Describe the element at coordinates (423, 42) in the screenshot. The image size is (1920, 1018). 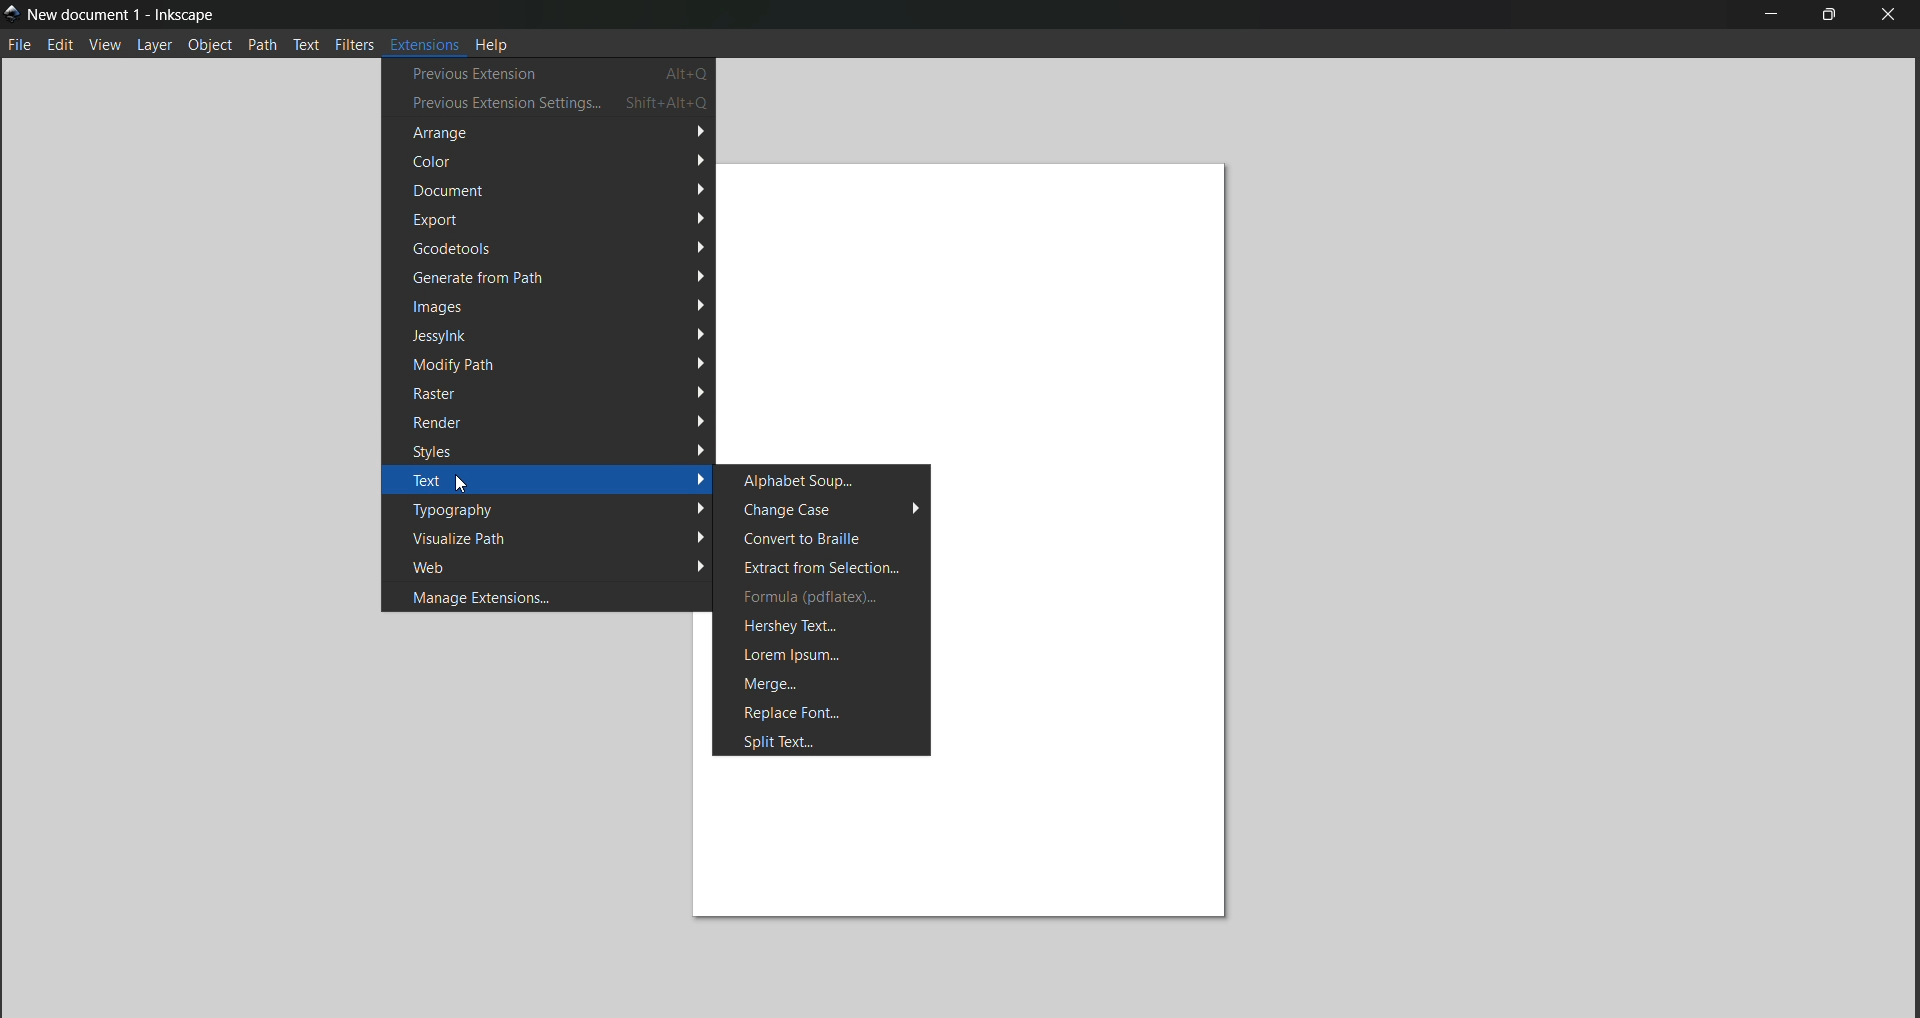
I see `extensions` at that location.